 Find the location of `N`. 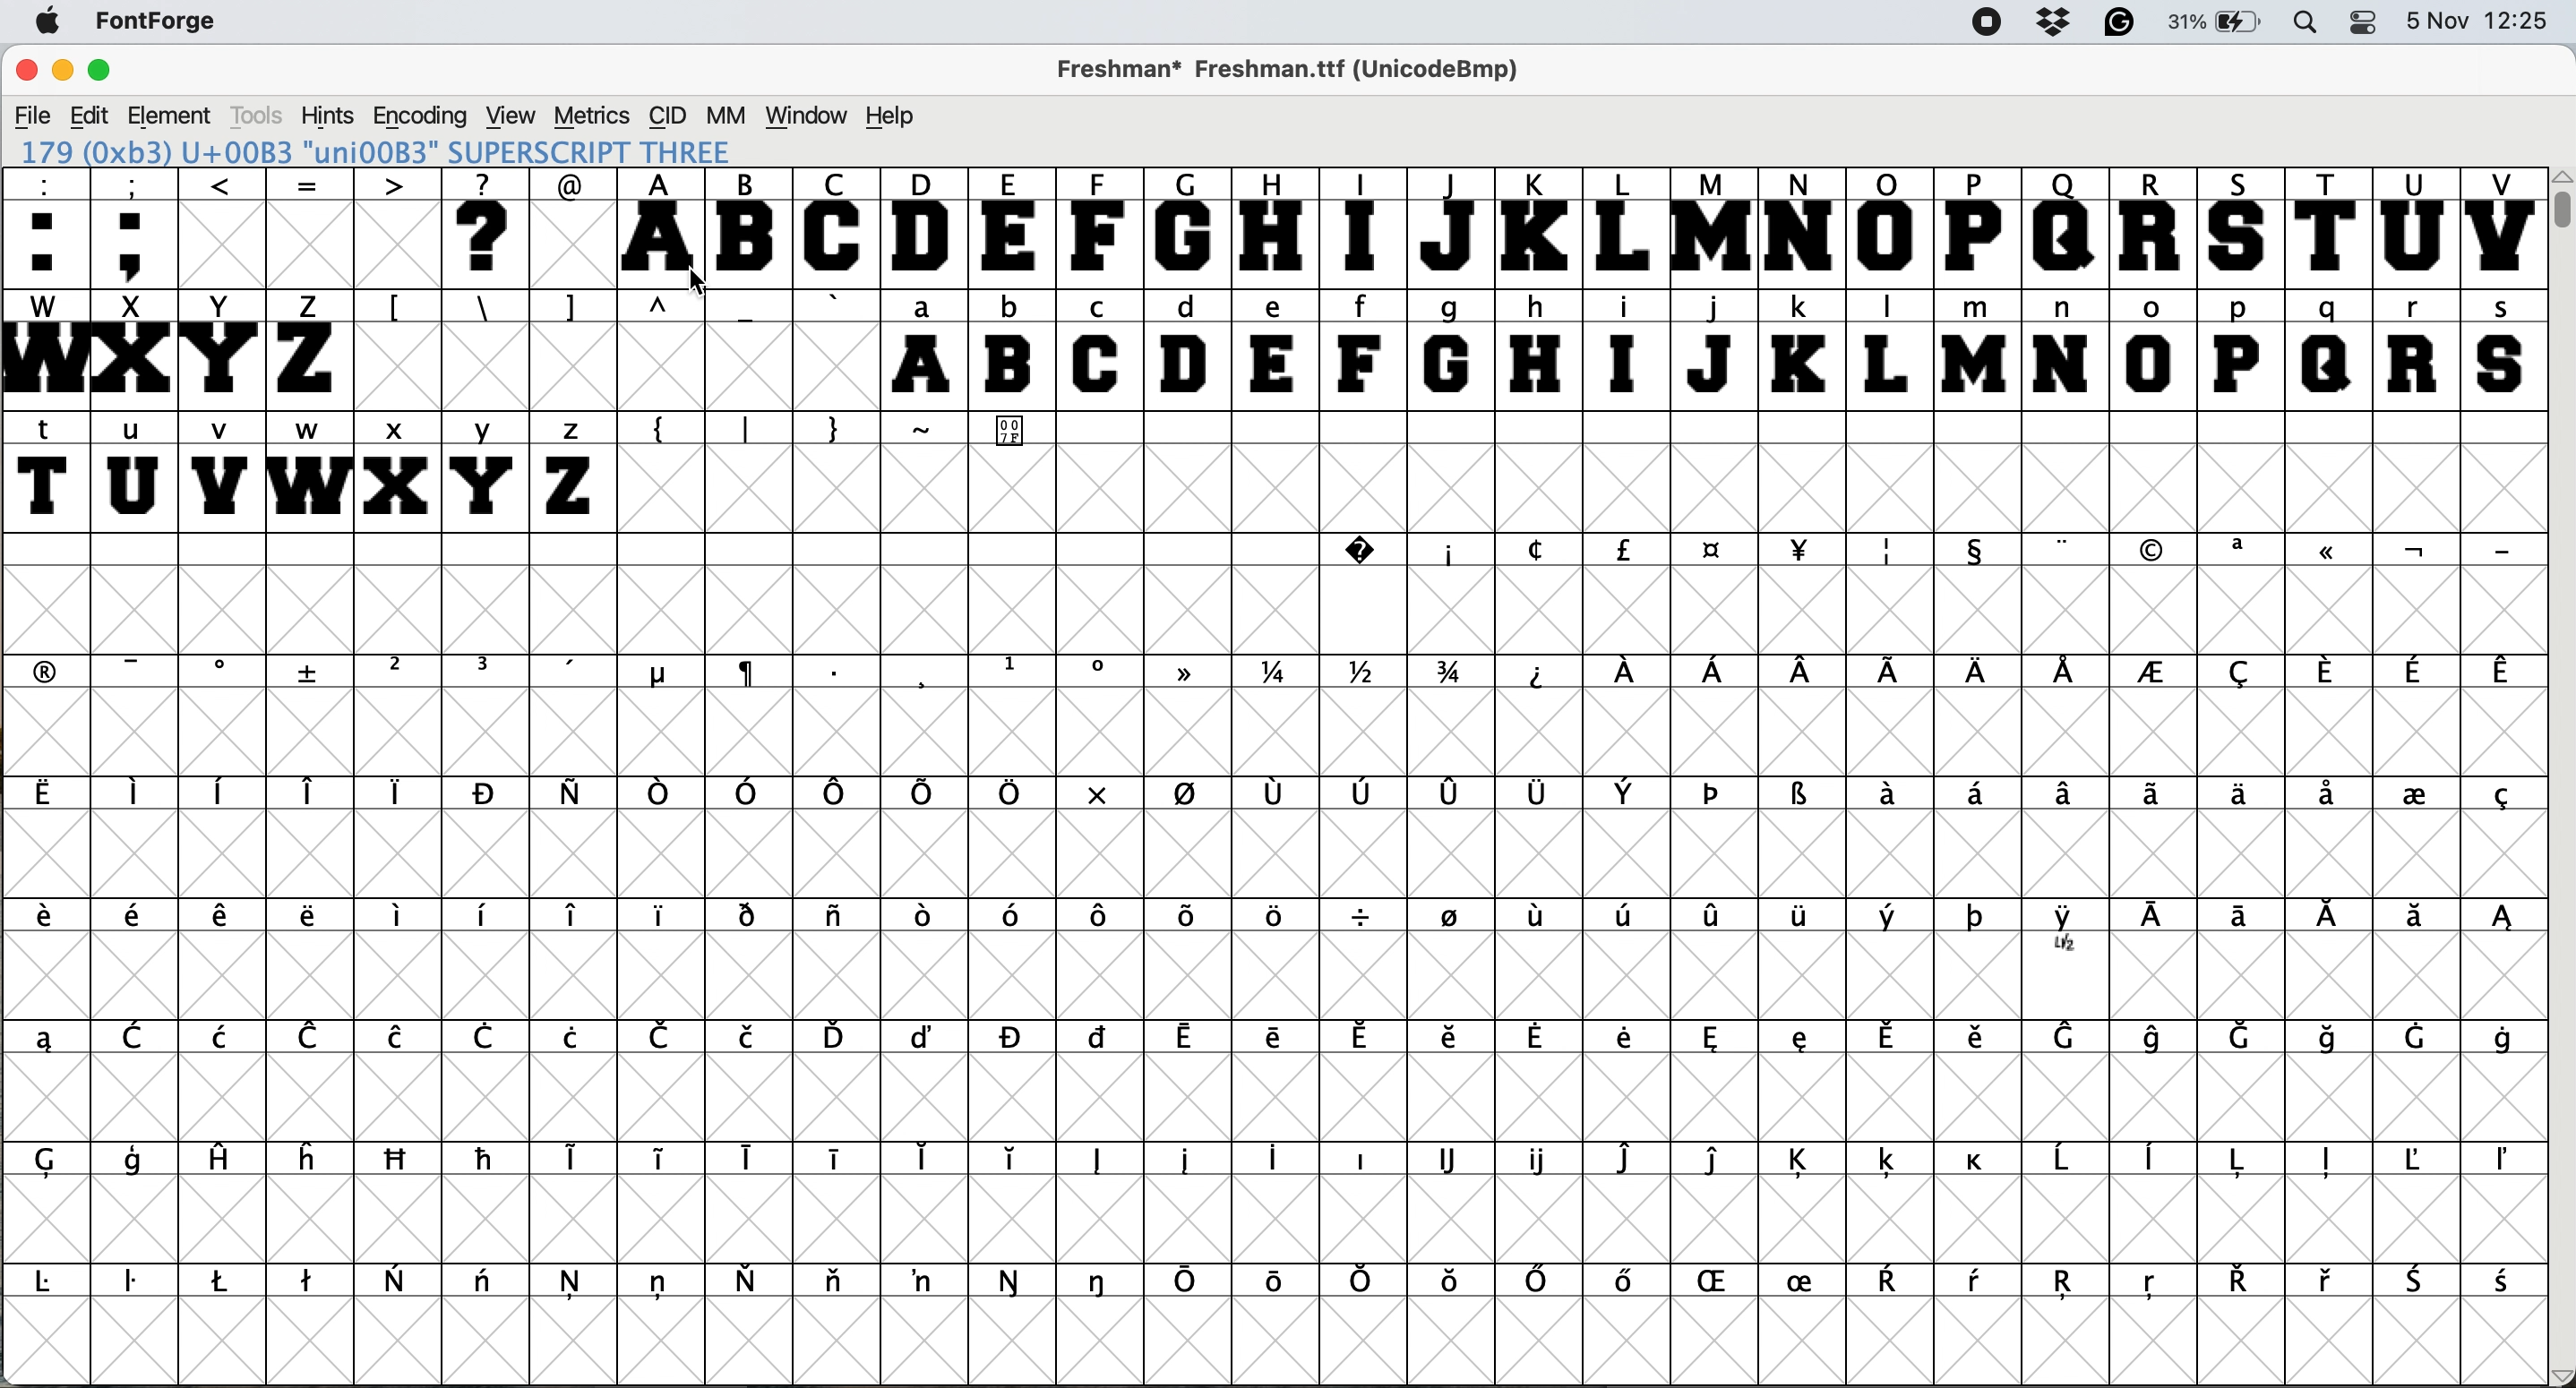

N is located at coordinates (1803, 226).